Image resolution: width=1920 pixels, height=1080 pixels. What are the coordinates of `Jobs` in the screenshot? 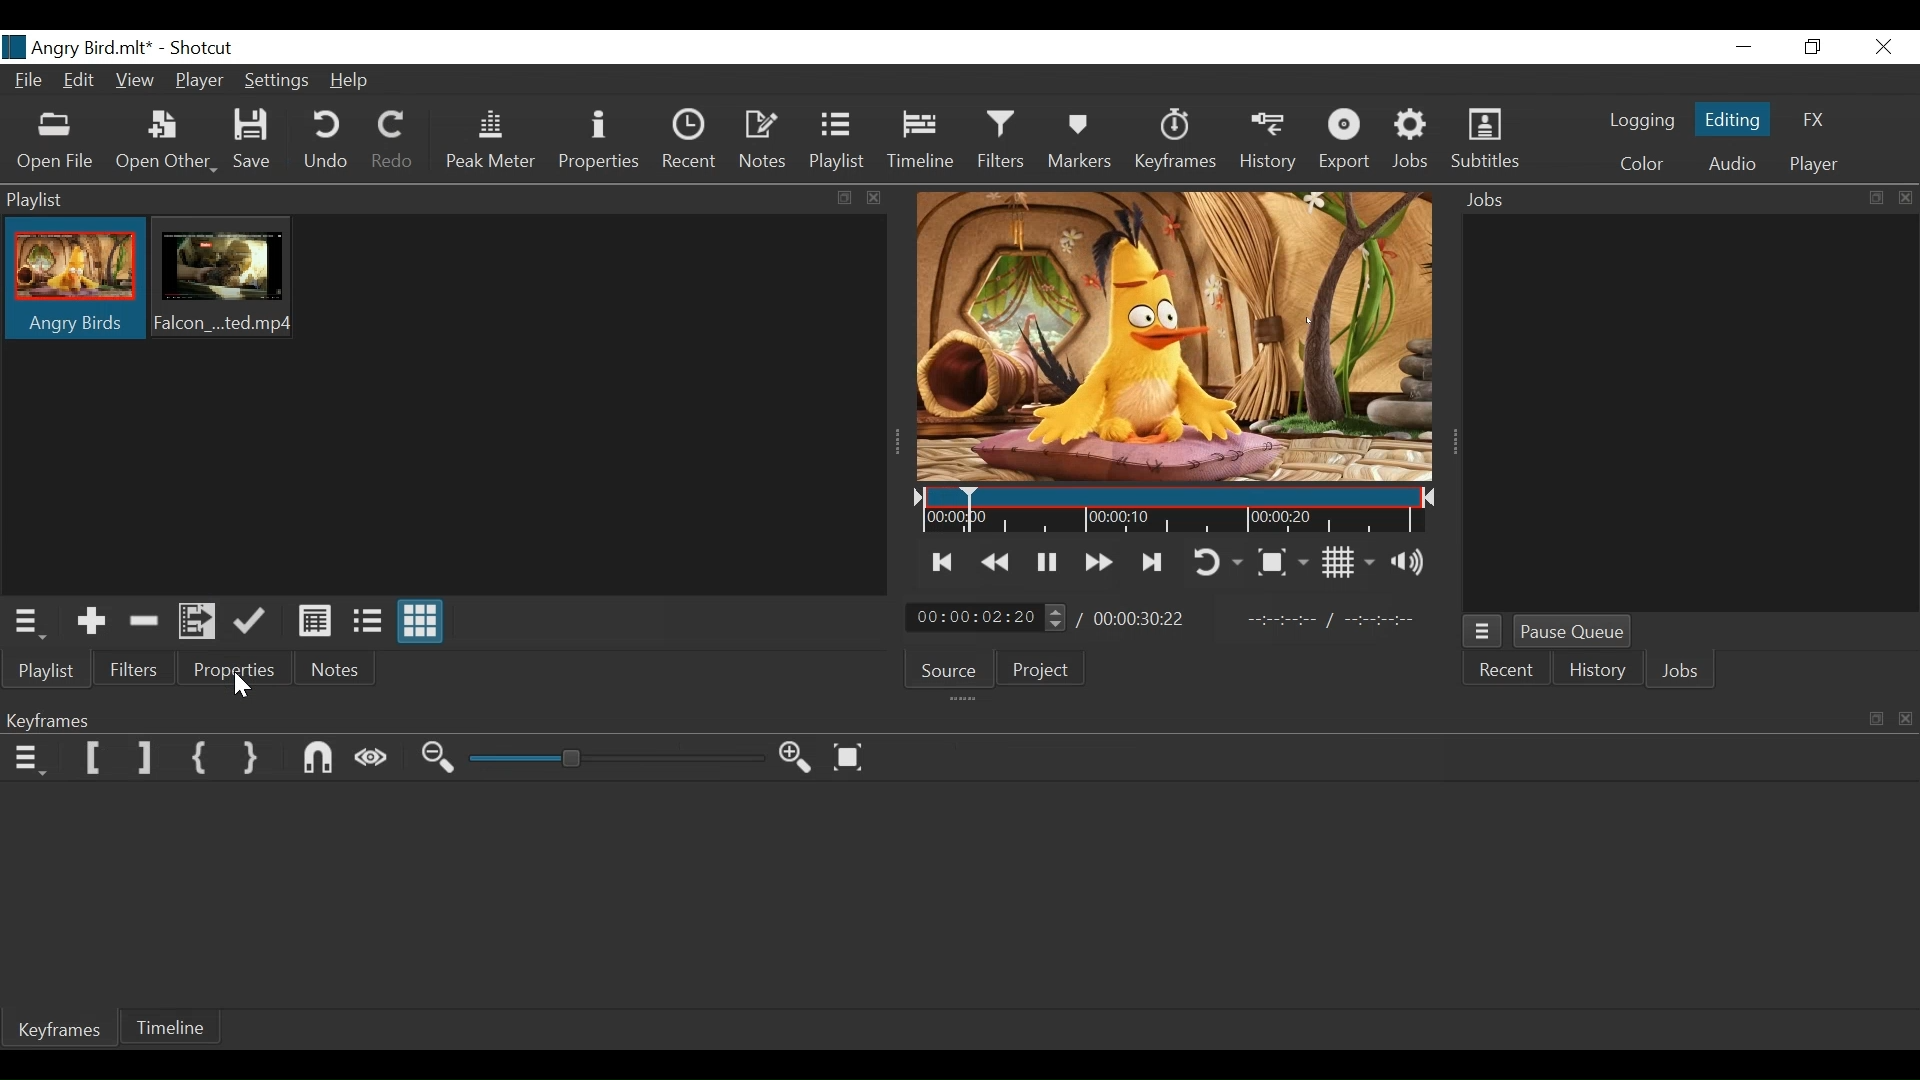 It's located at (1411, 143).